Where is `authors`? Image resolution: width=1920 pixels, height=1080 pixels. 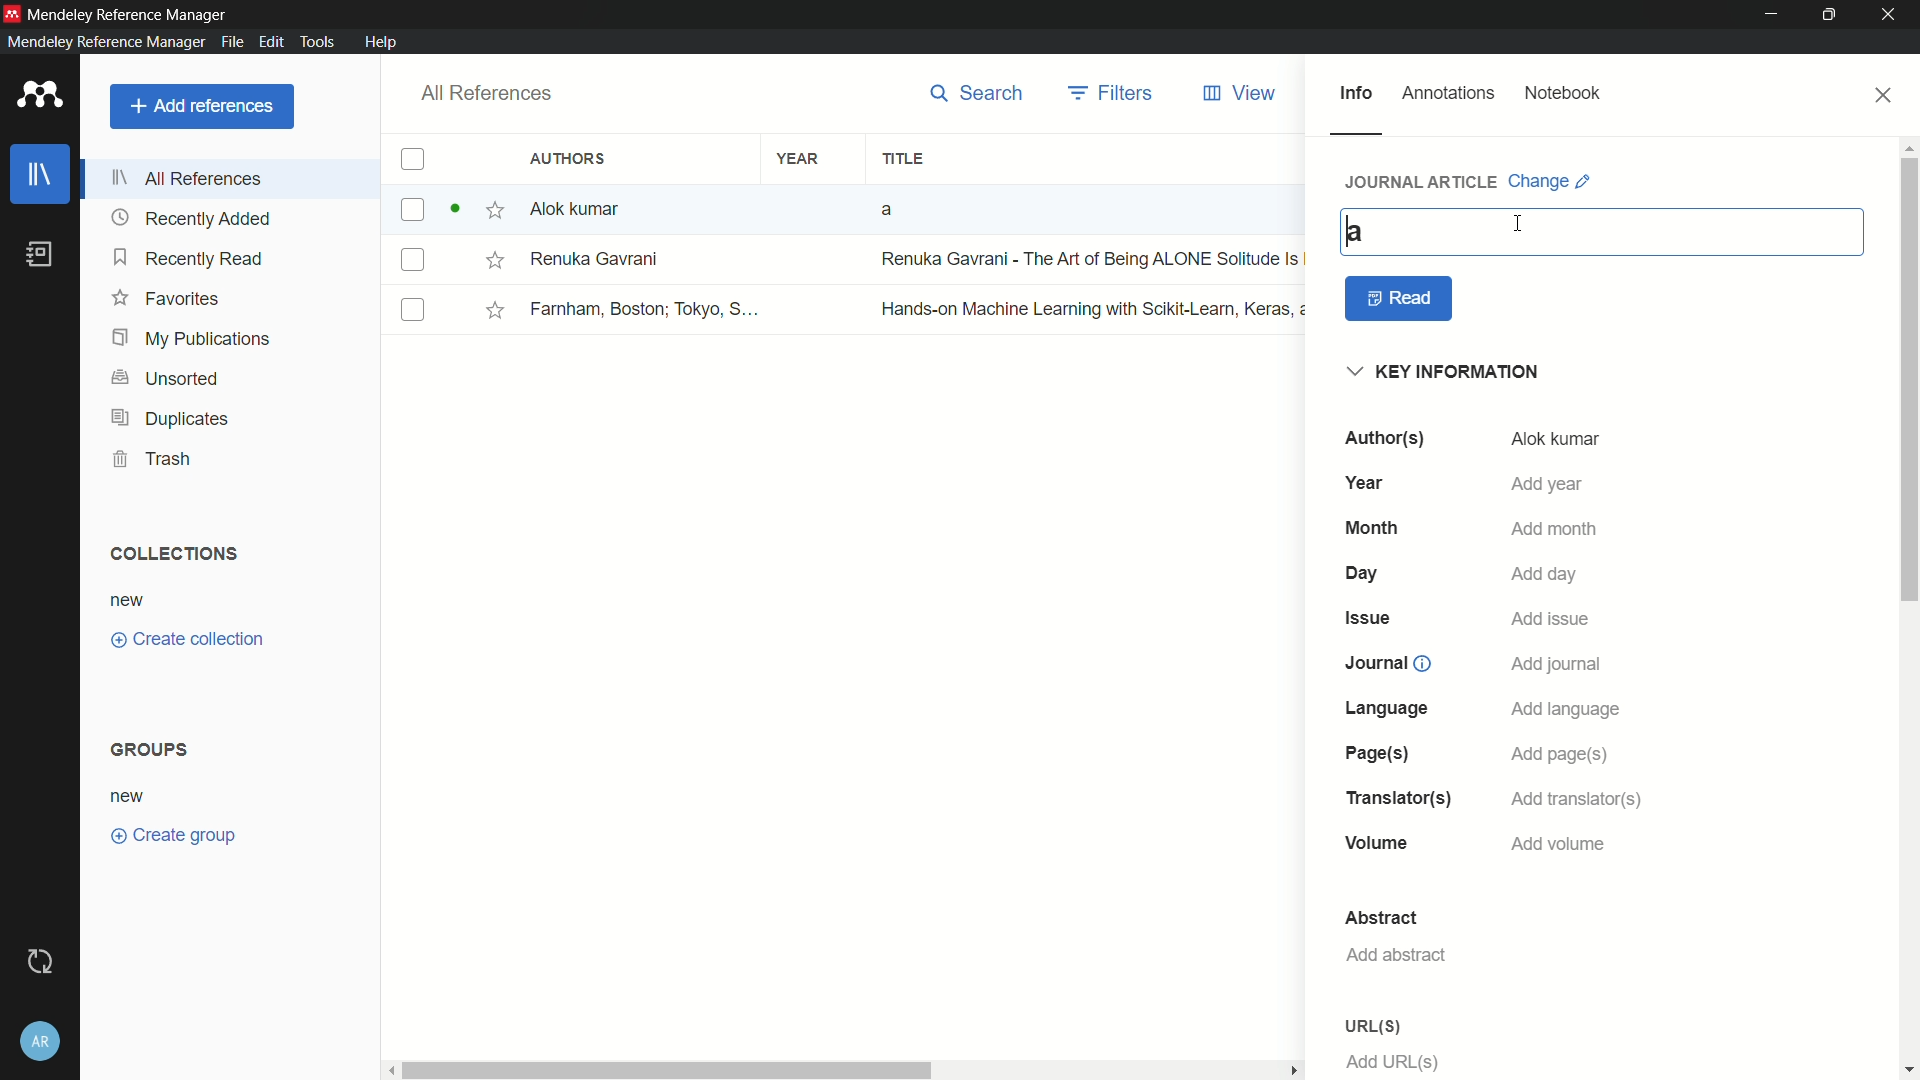
authors is located at coordinates (1383, 438).